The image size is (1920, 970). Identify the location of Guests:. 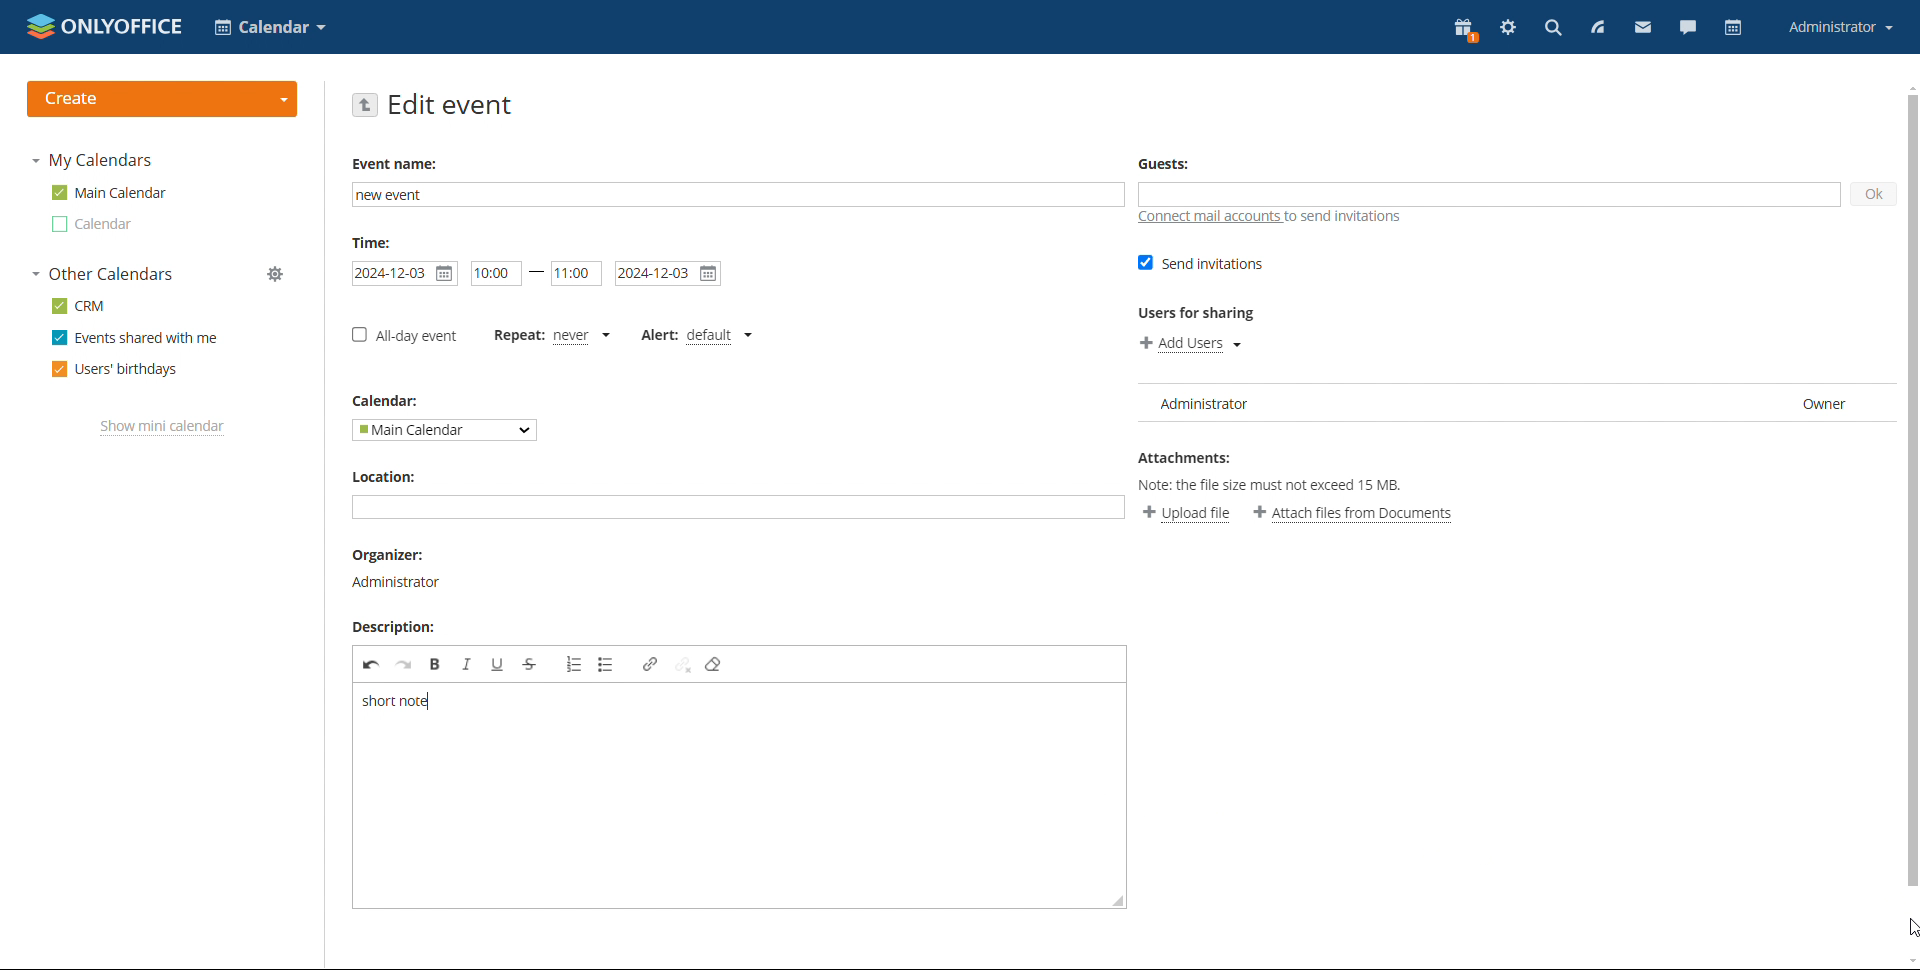
(1163, 161).